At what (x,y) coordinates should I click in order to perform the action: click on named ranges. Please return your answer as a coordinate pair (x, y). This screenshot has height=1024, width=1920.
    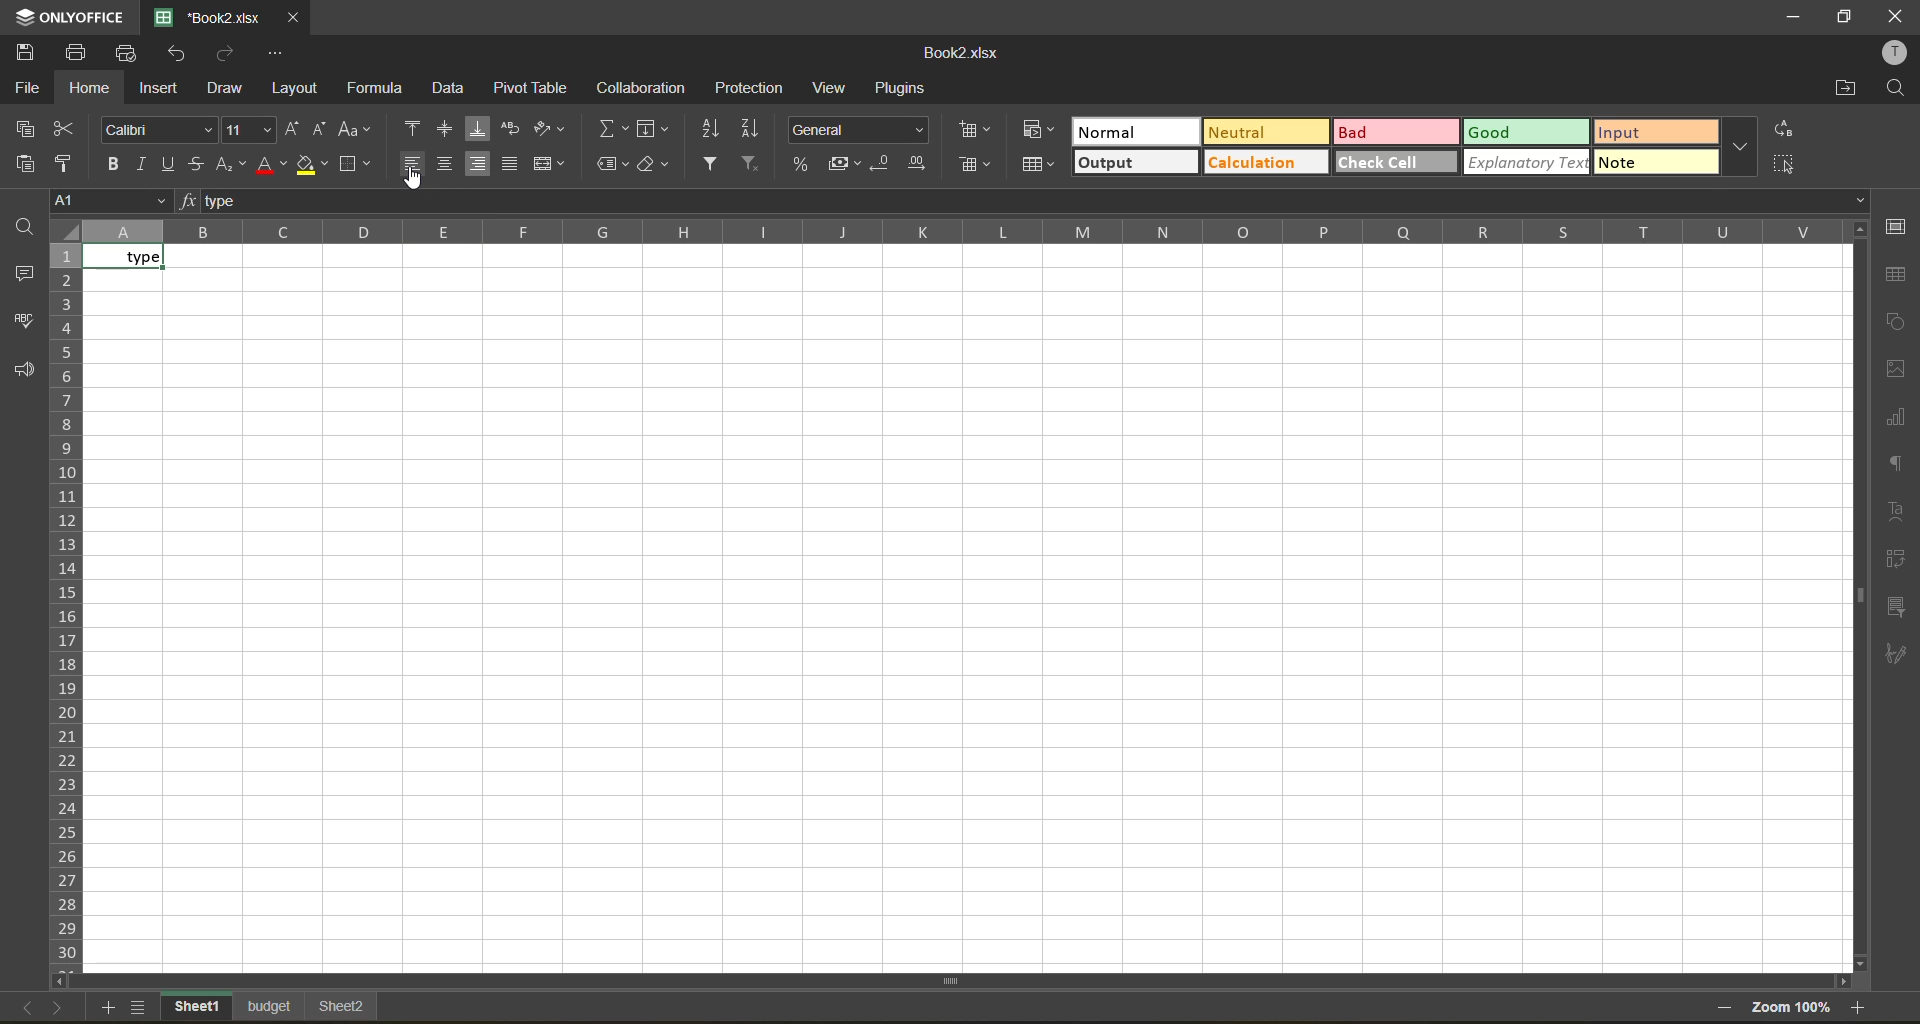
    Looking at the image, I should click on (609, 164).